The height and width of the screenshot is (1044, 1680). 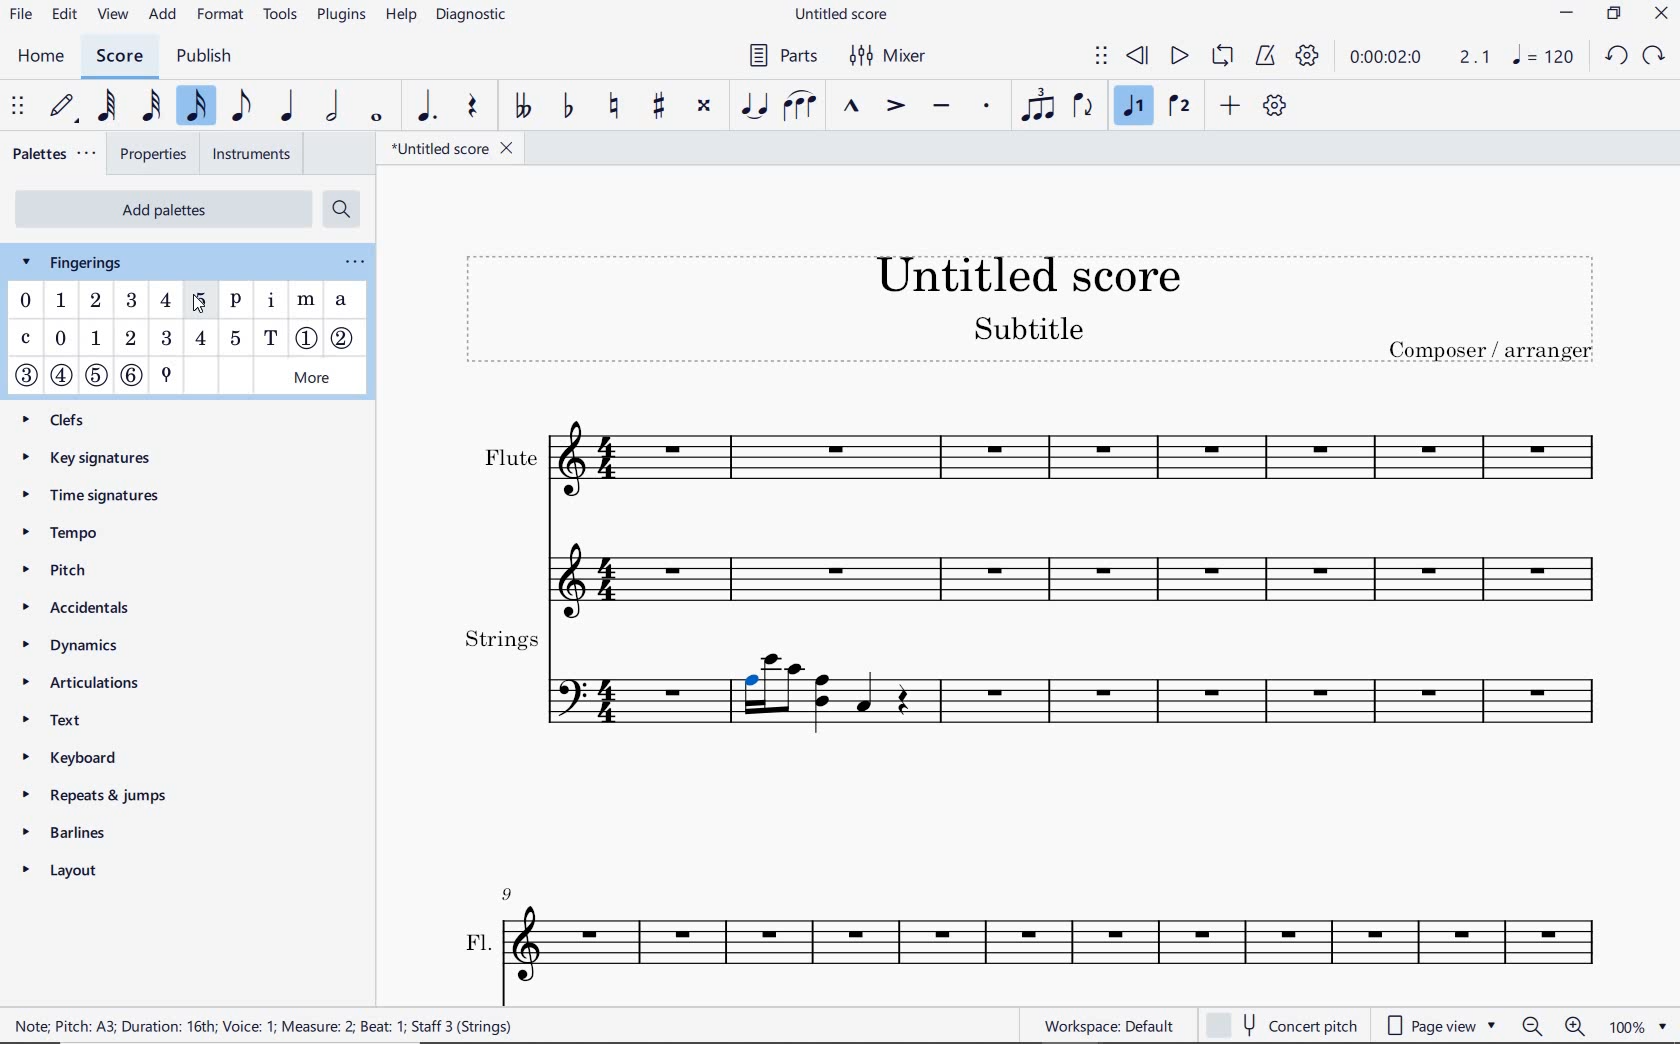 I want to click on plugins, so click(x=341, y=18).